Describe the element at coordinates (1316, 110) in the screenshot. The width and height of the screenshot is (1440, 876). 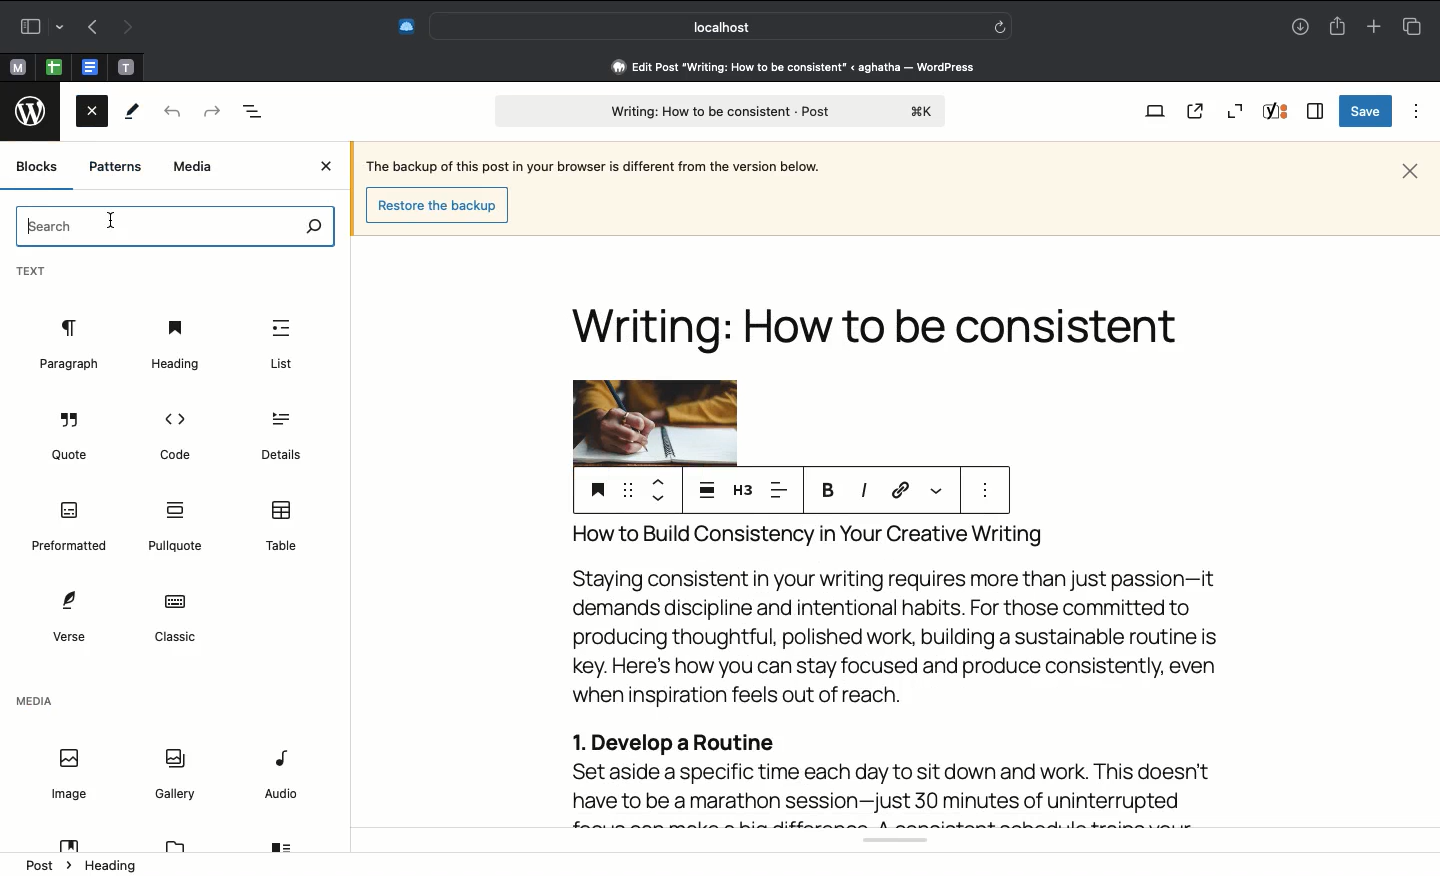
I see `Sidebar` at that location.